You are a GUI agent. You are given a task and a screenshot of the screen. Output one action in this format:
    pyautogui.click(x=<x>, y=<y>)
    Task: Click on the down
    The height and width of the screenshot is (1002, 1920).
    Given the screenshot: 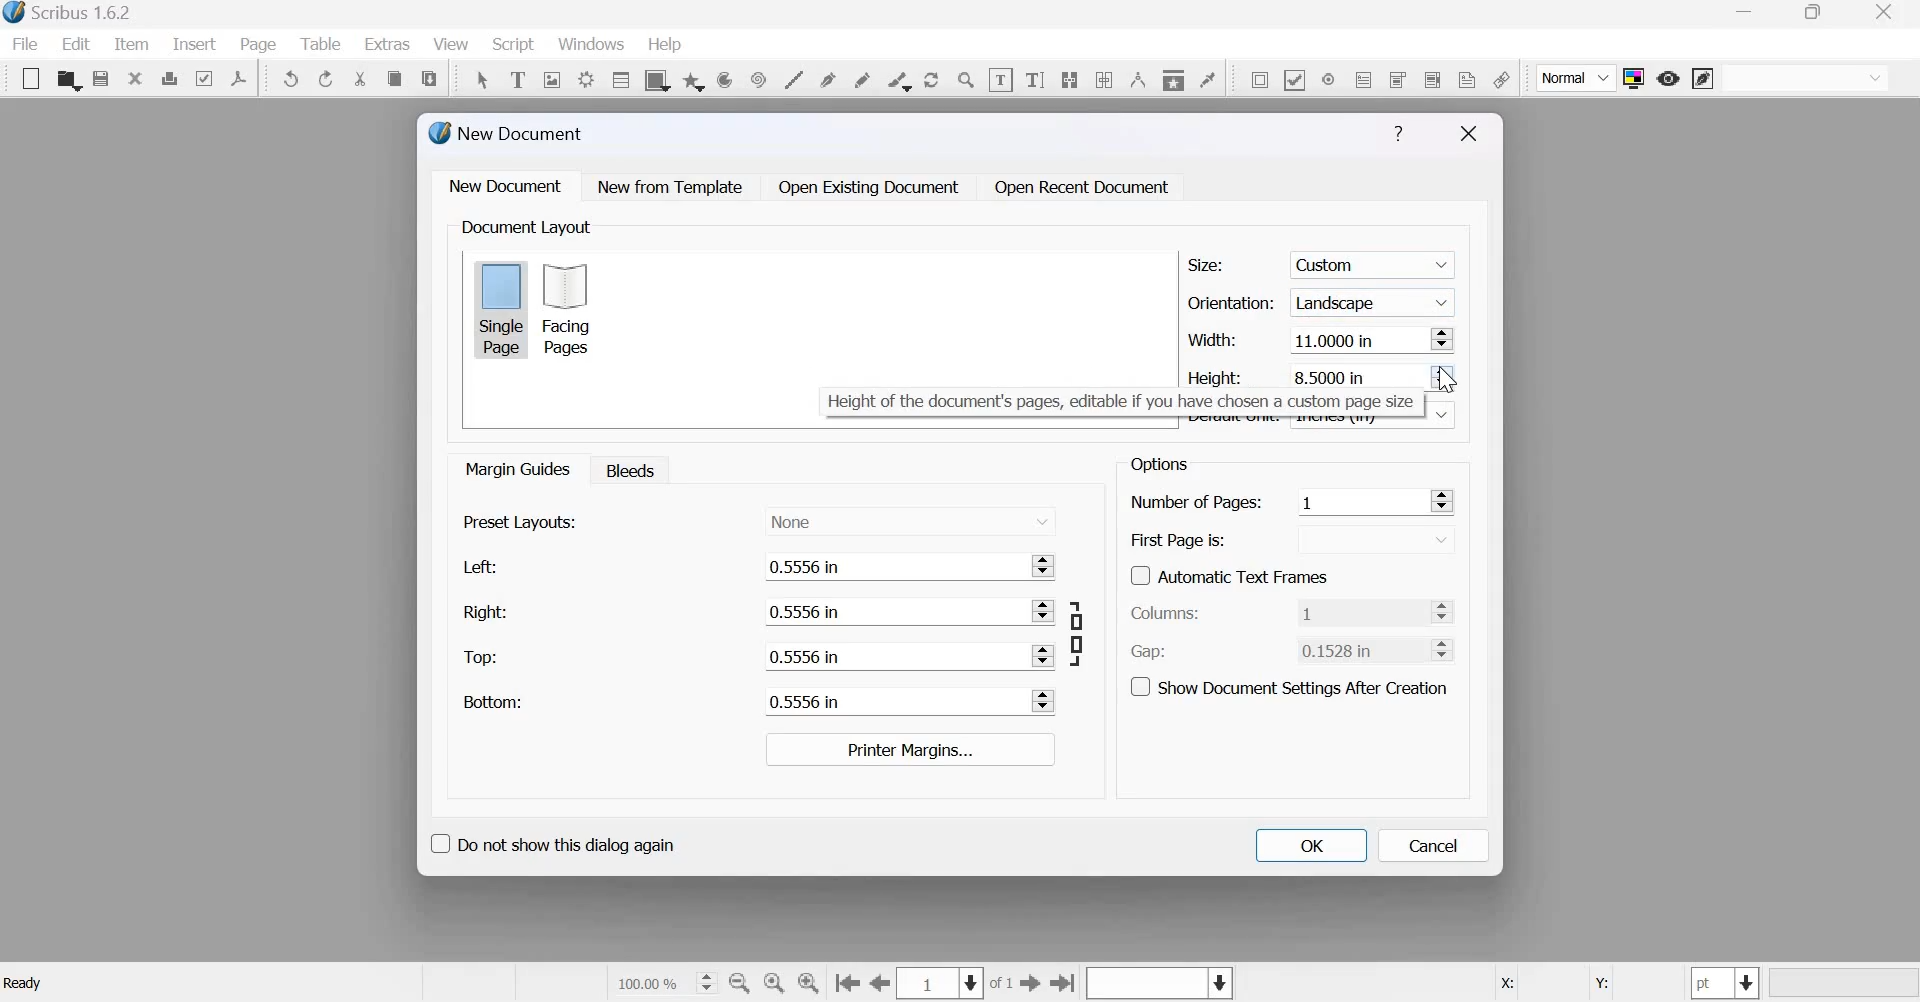 What is the action you would take?
    pyautogui.click(x=1374, y=540)
    